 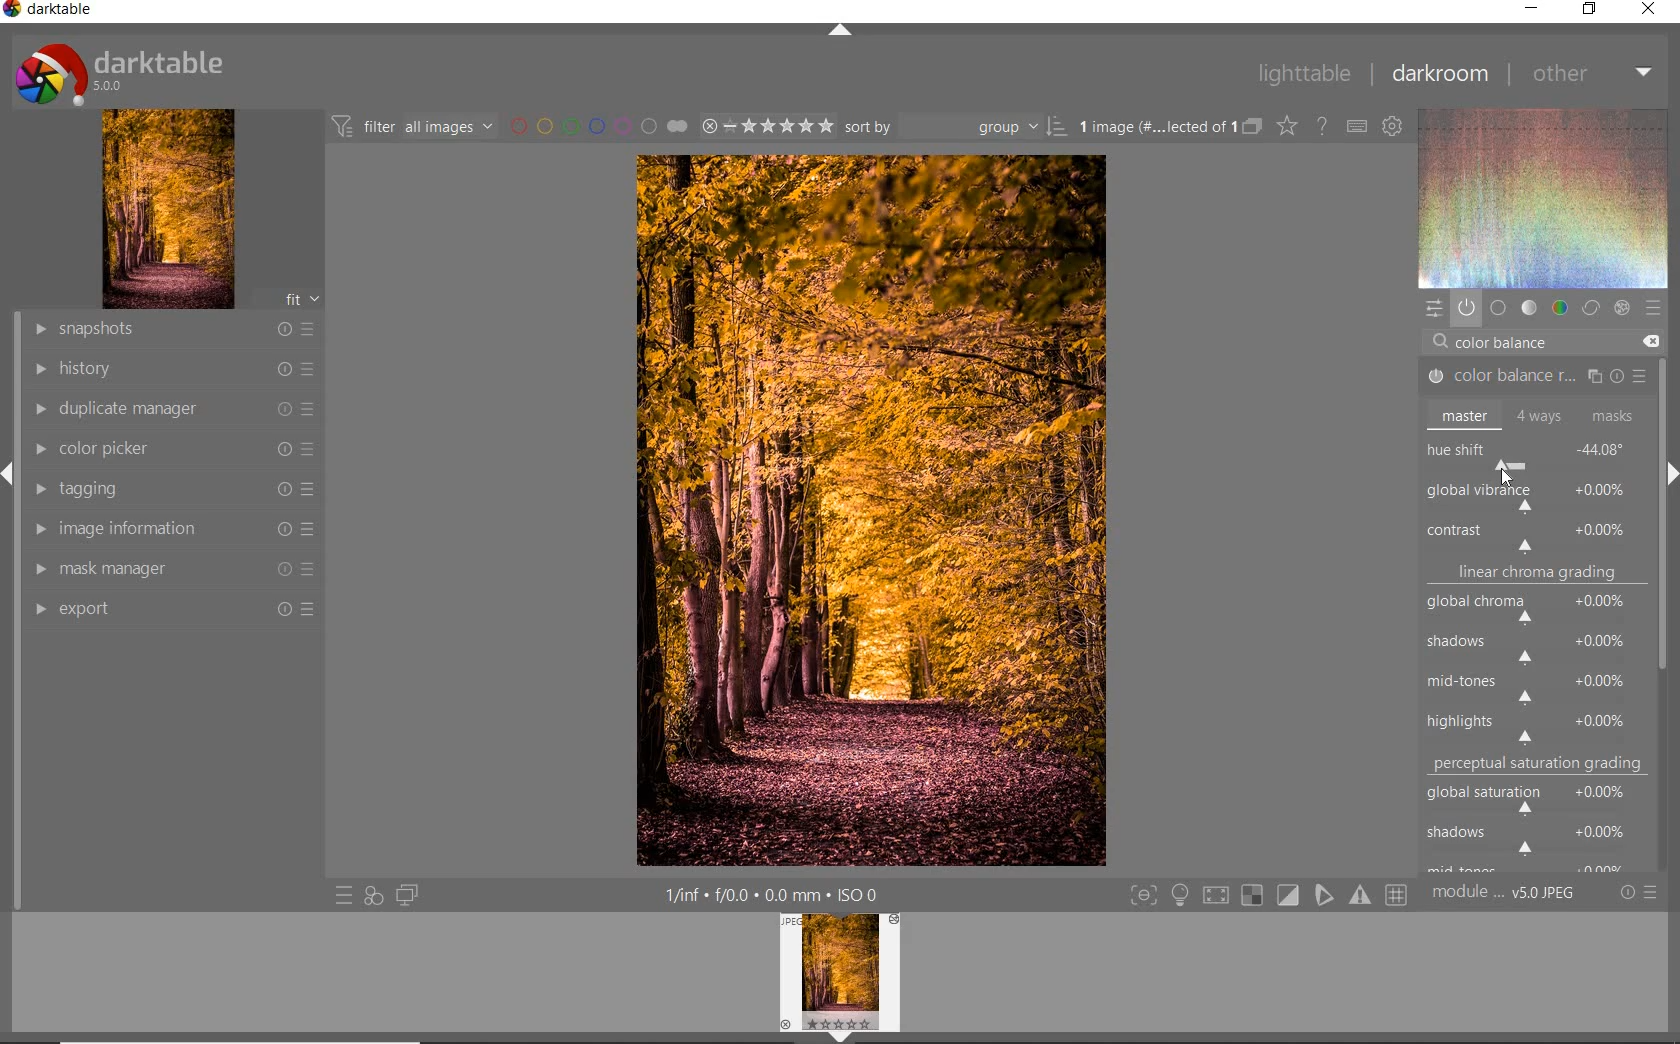 What do you see at coordinates (1503, 895) in the screenshot?
I see `module order` at bounding box center [1503, 895].